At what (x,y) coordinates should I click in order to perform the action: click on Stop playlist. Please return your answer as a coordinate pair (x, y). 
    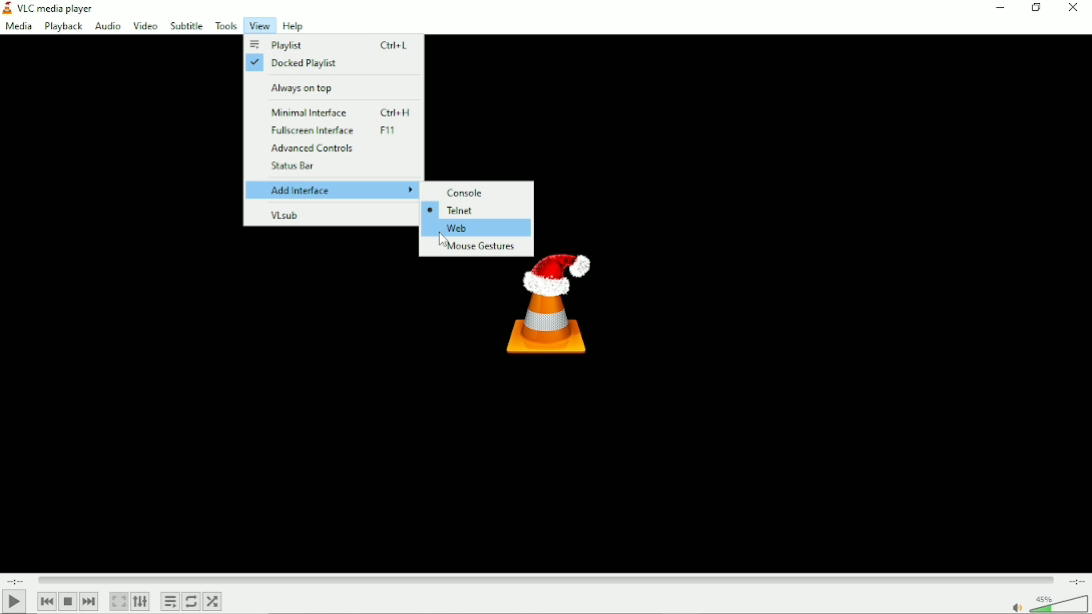
    Looking at the image, I should click on (68, 602).